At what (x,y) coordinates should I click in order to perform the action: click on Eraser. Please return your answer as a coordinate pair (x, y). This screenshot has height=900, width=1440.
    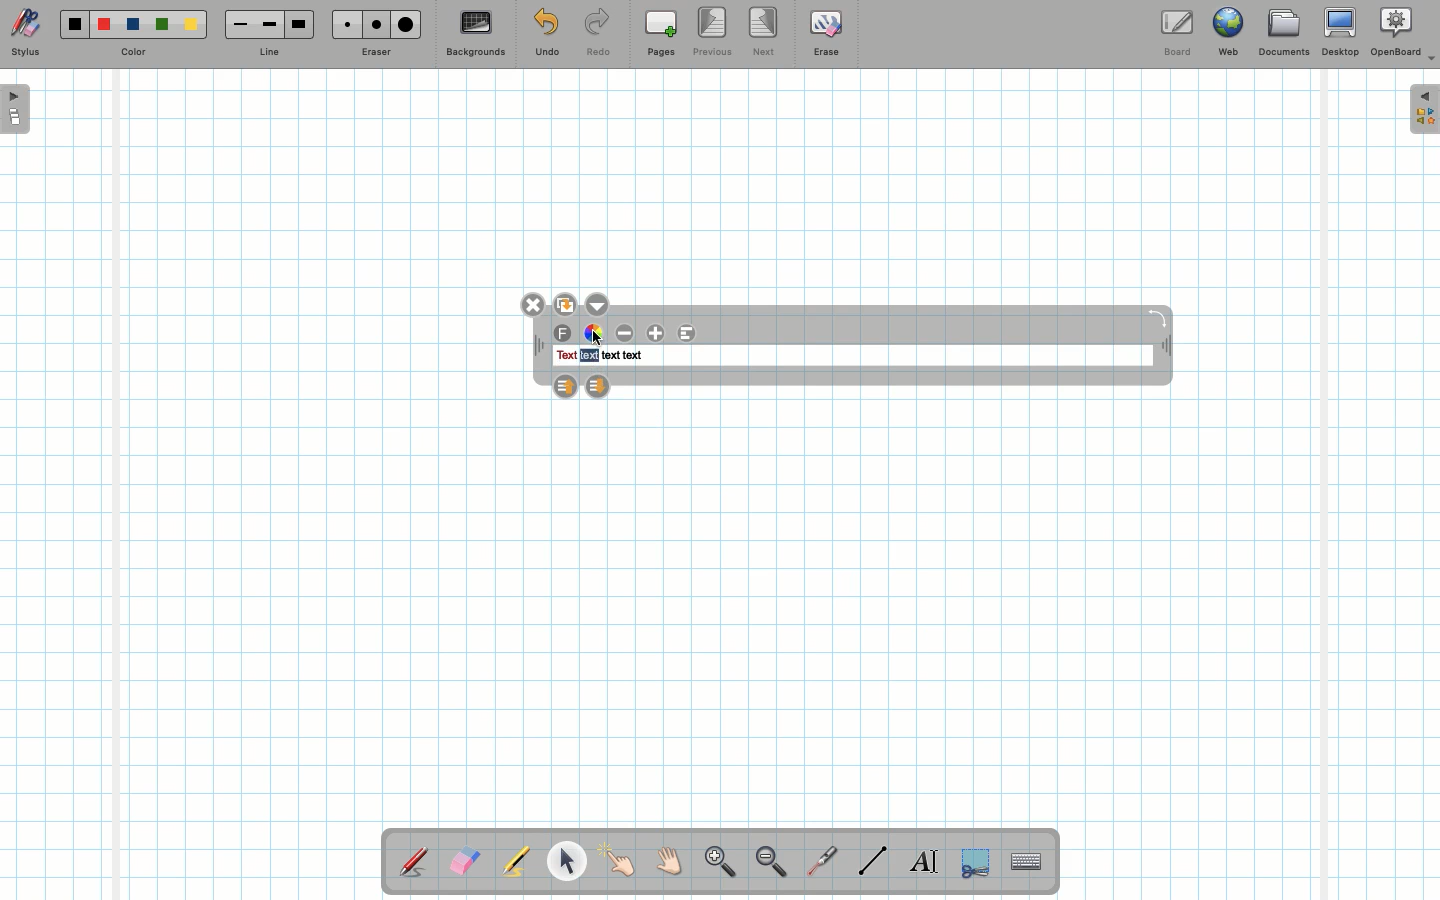
    Looking at the image, I should click on (464, 863).